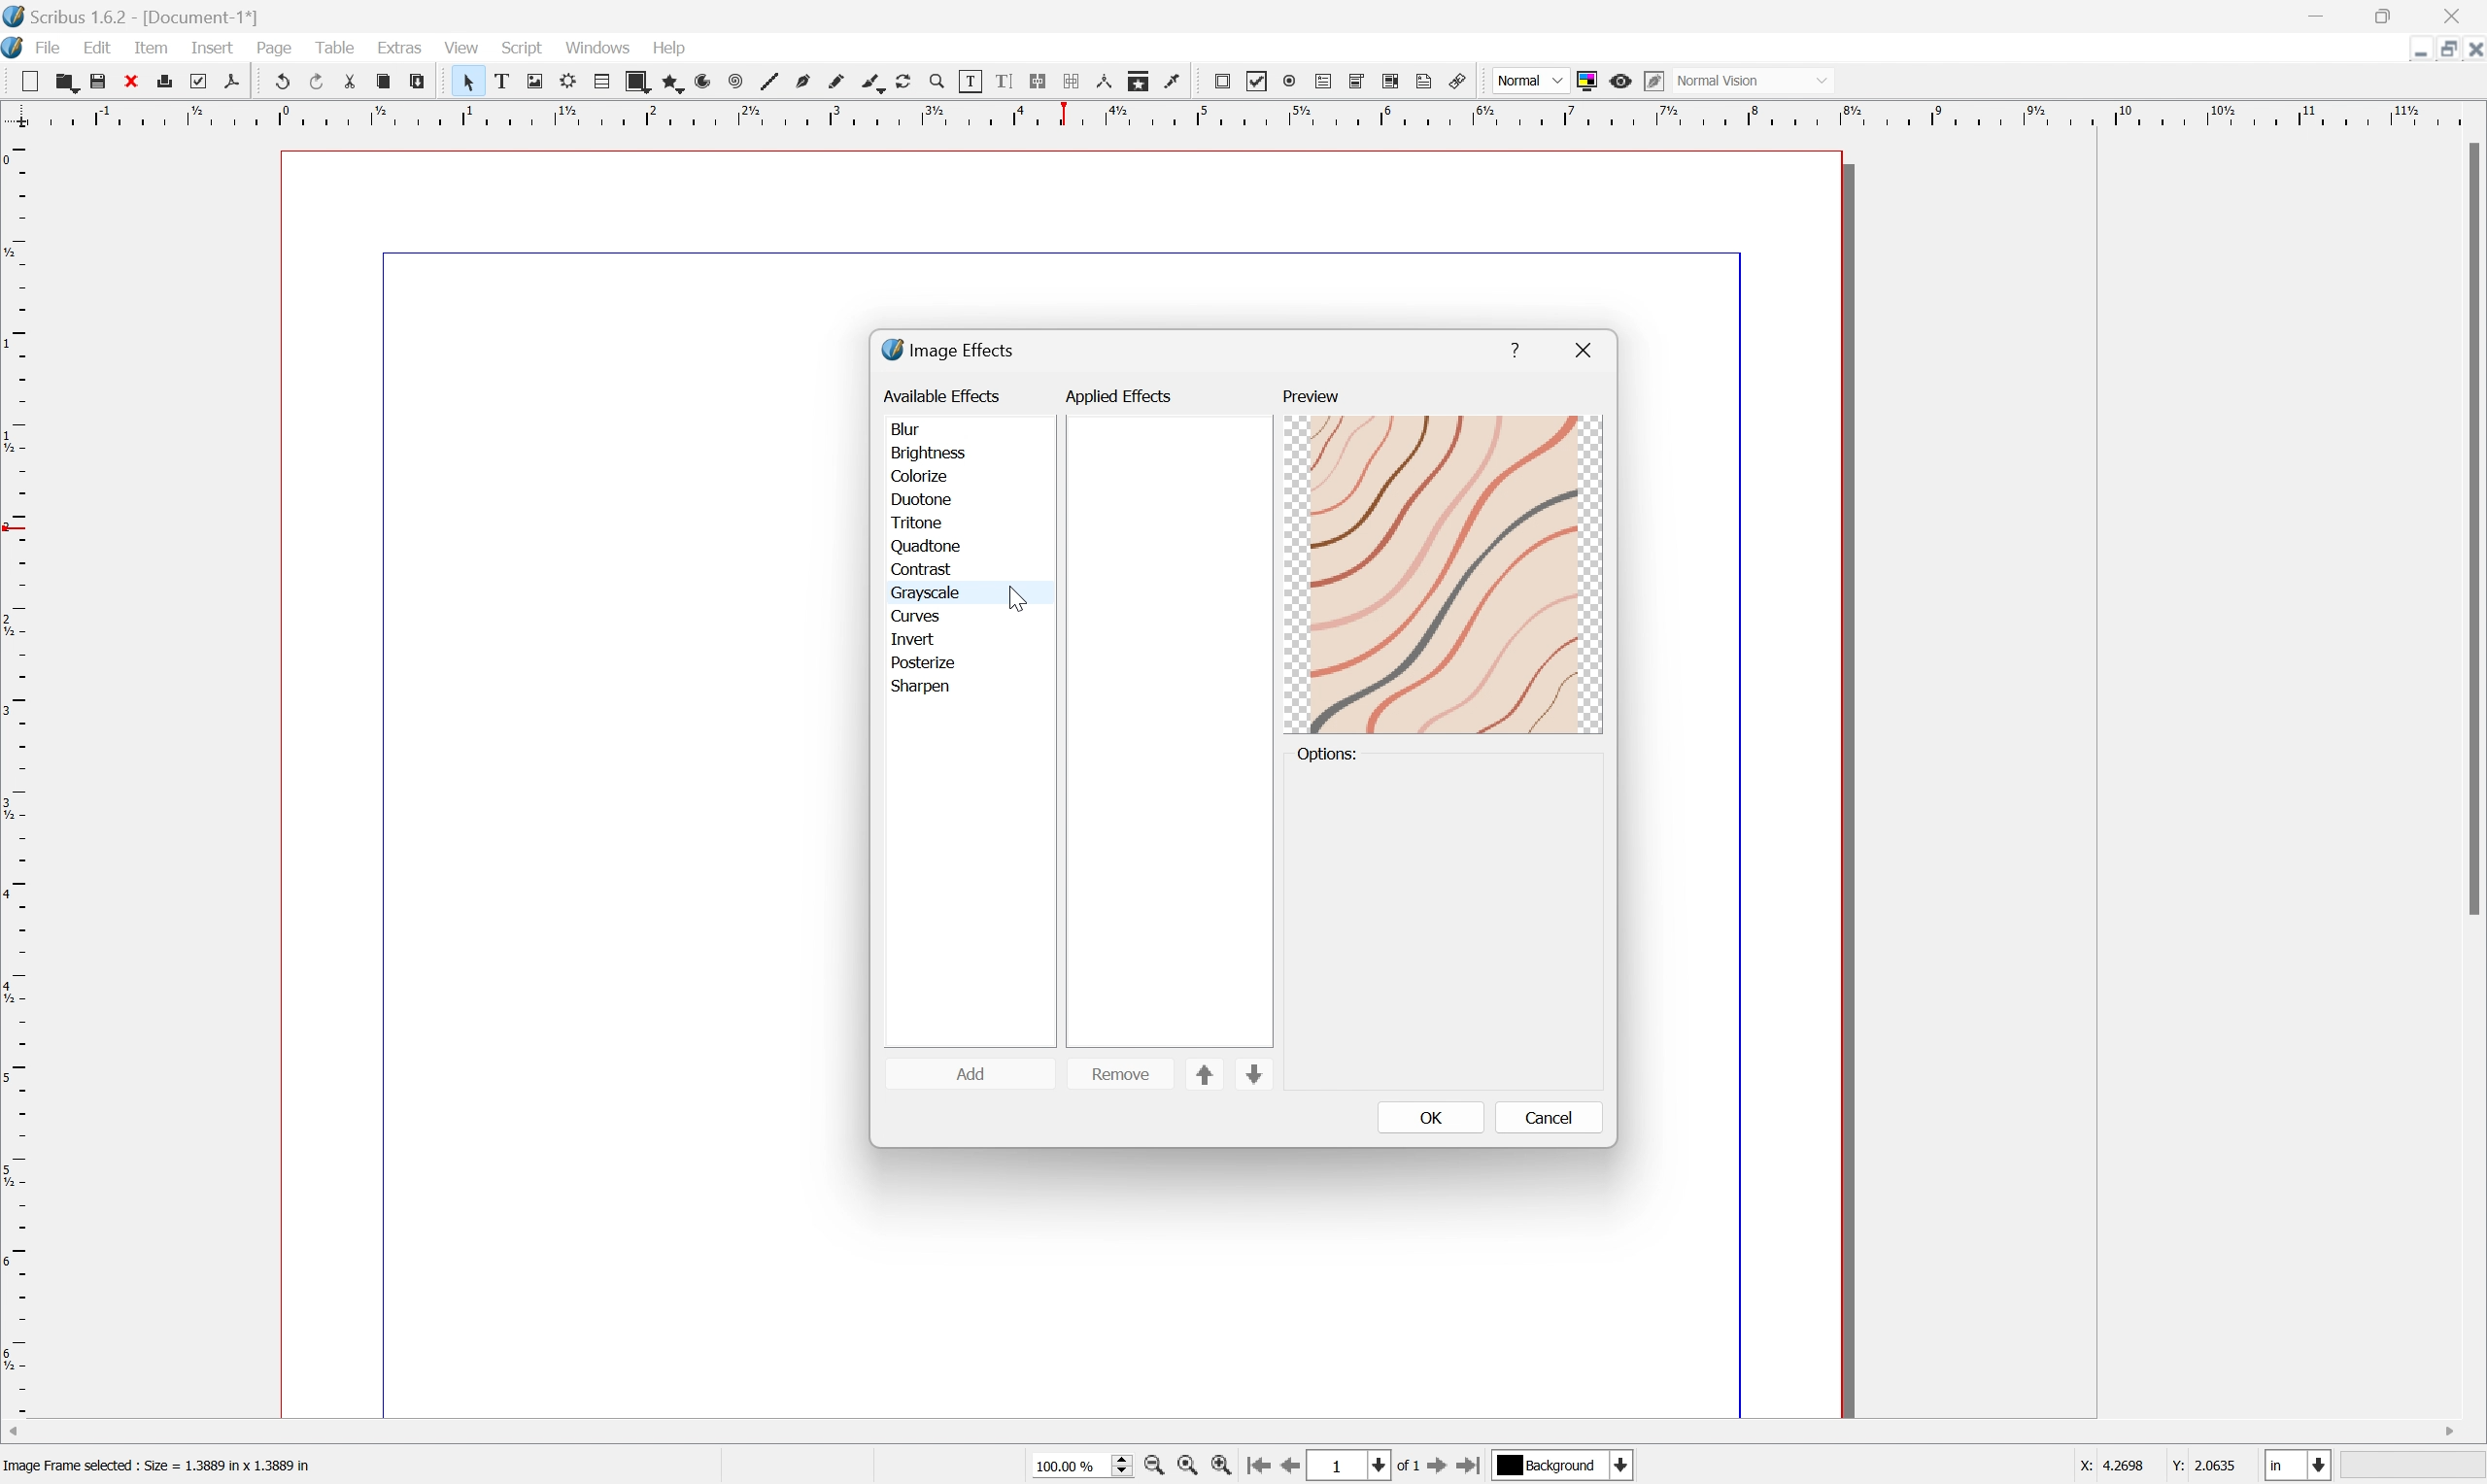 The width and height of the screenshot is (2487, 1484). What do you see at coordinates (1625, 84) in the screenshot?
I see `Preview mode` at bounding box center [1625, 84].